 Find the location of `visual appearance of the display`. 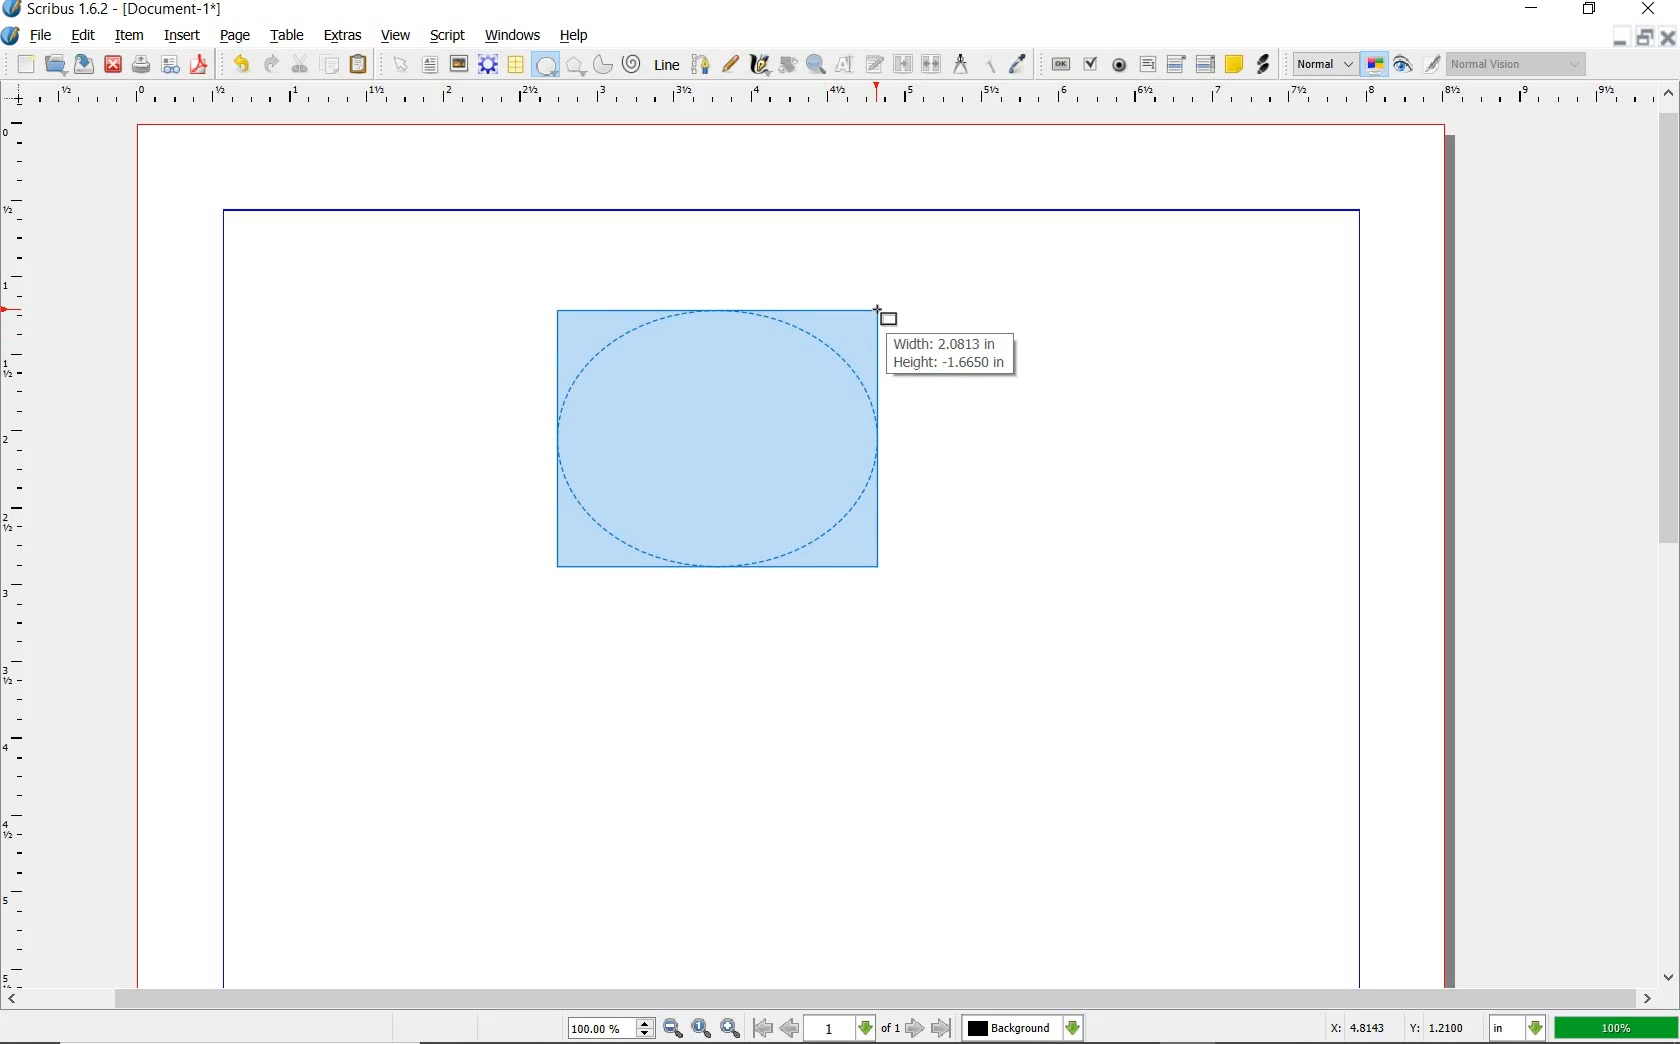

visual appearance of the display is located at coordinates (1517, 65).